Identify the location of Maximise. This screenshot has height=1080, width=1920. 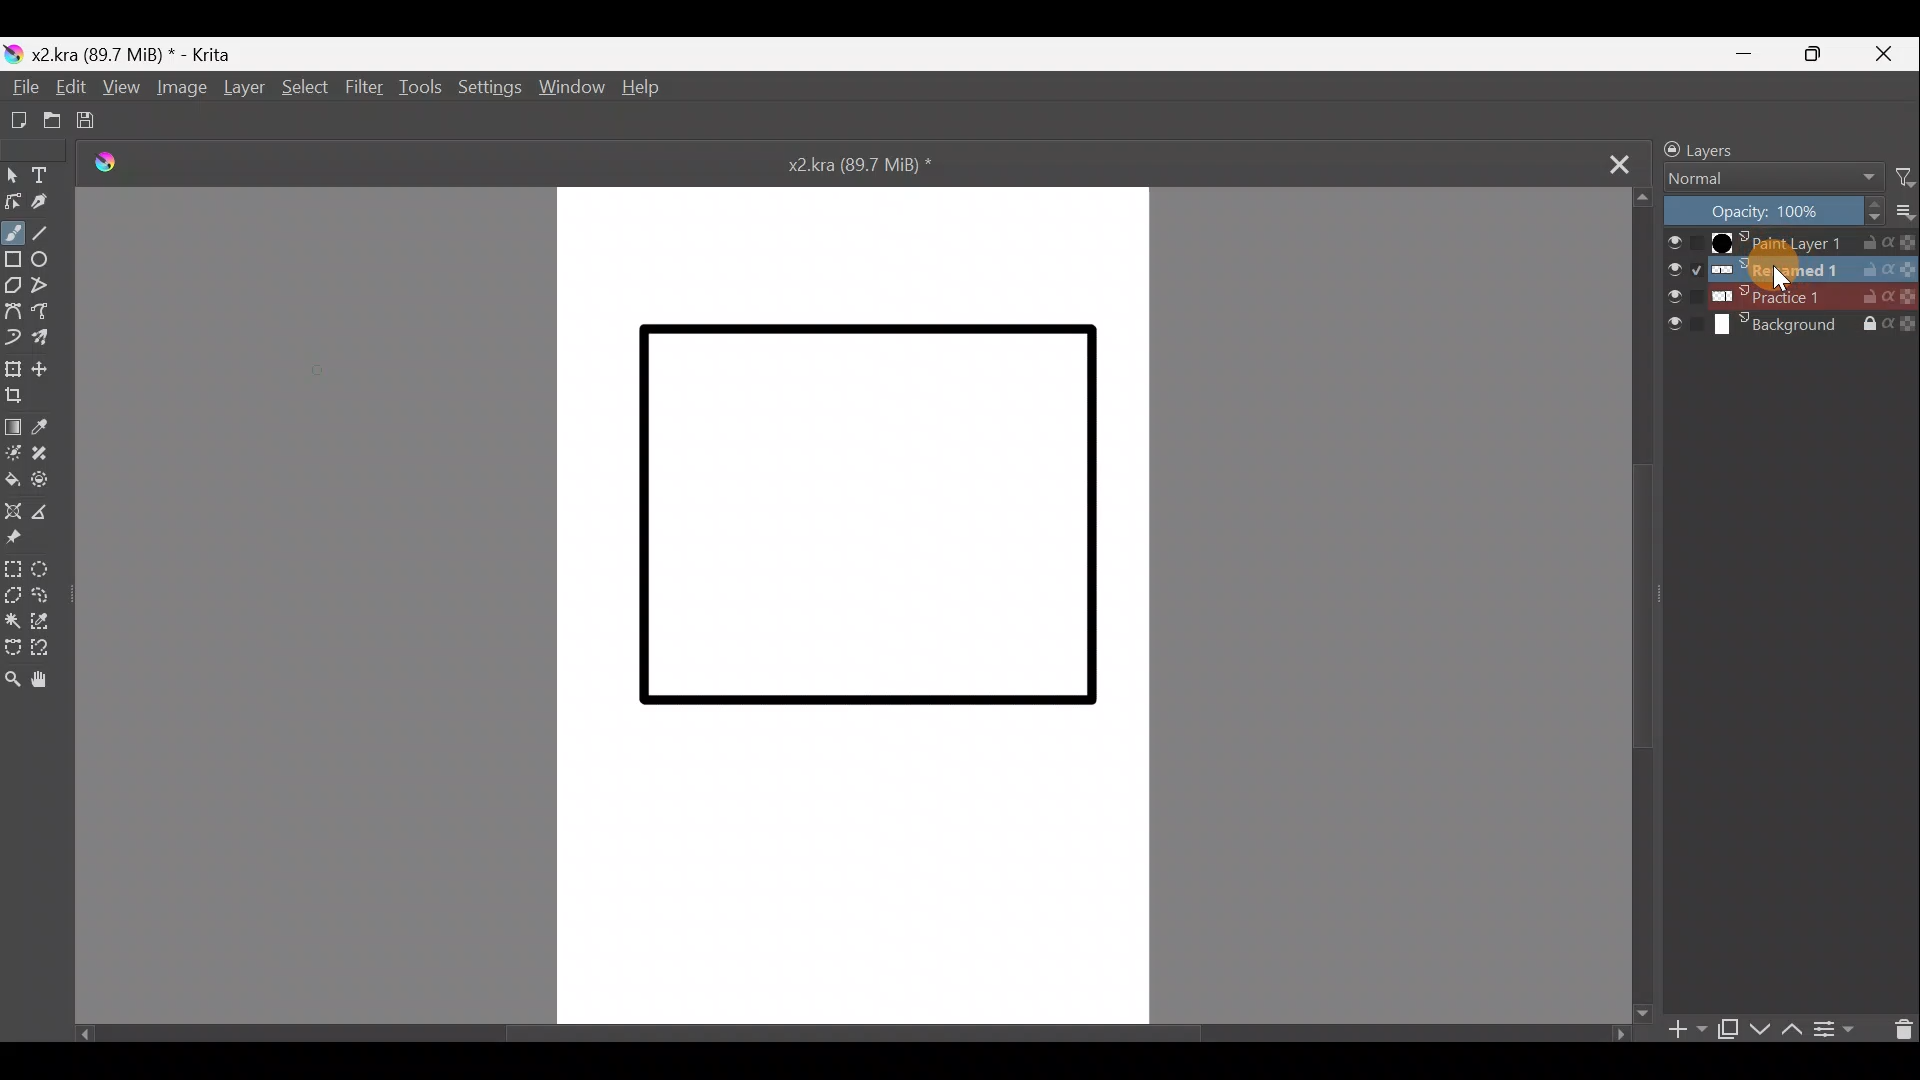
(1817, 58).